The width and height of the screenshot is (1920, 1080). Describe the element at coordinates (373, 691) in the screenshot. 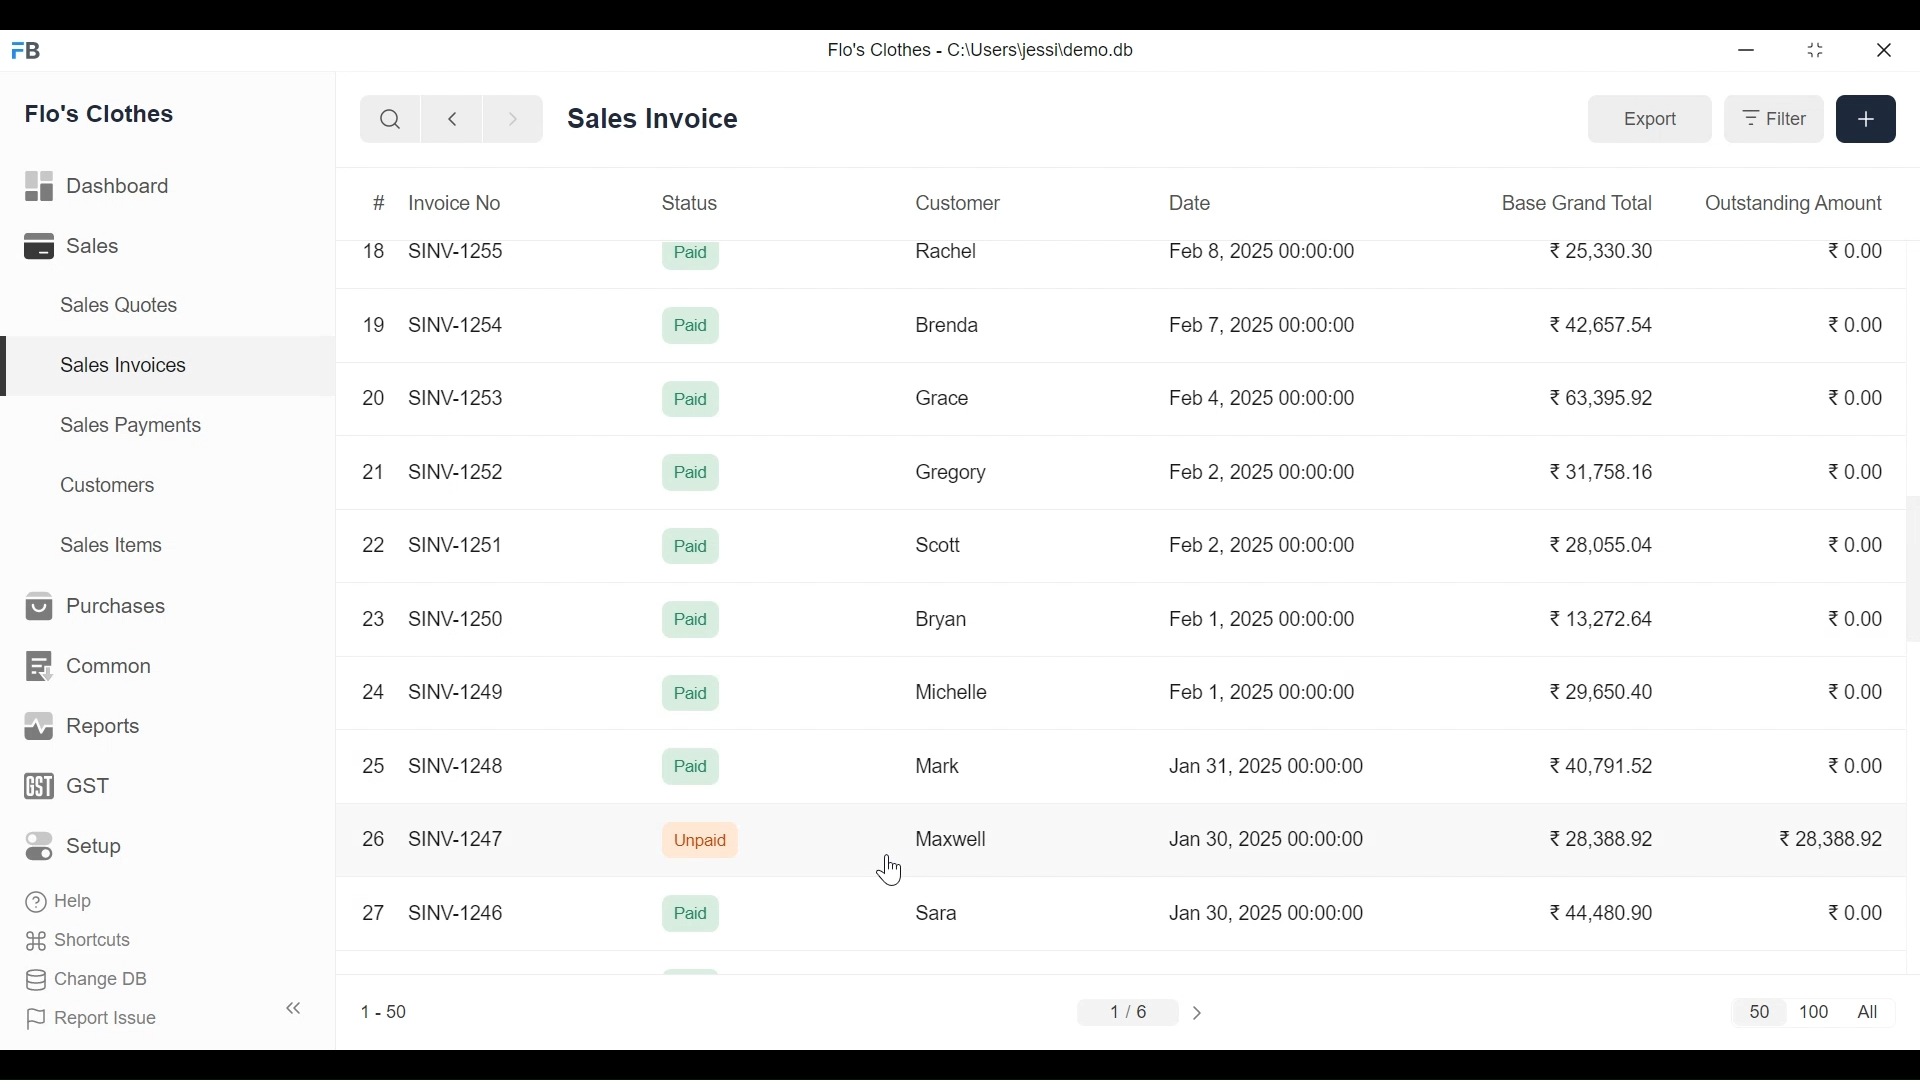

I see `24` at that location.